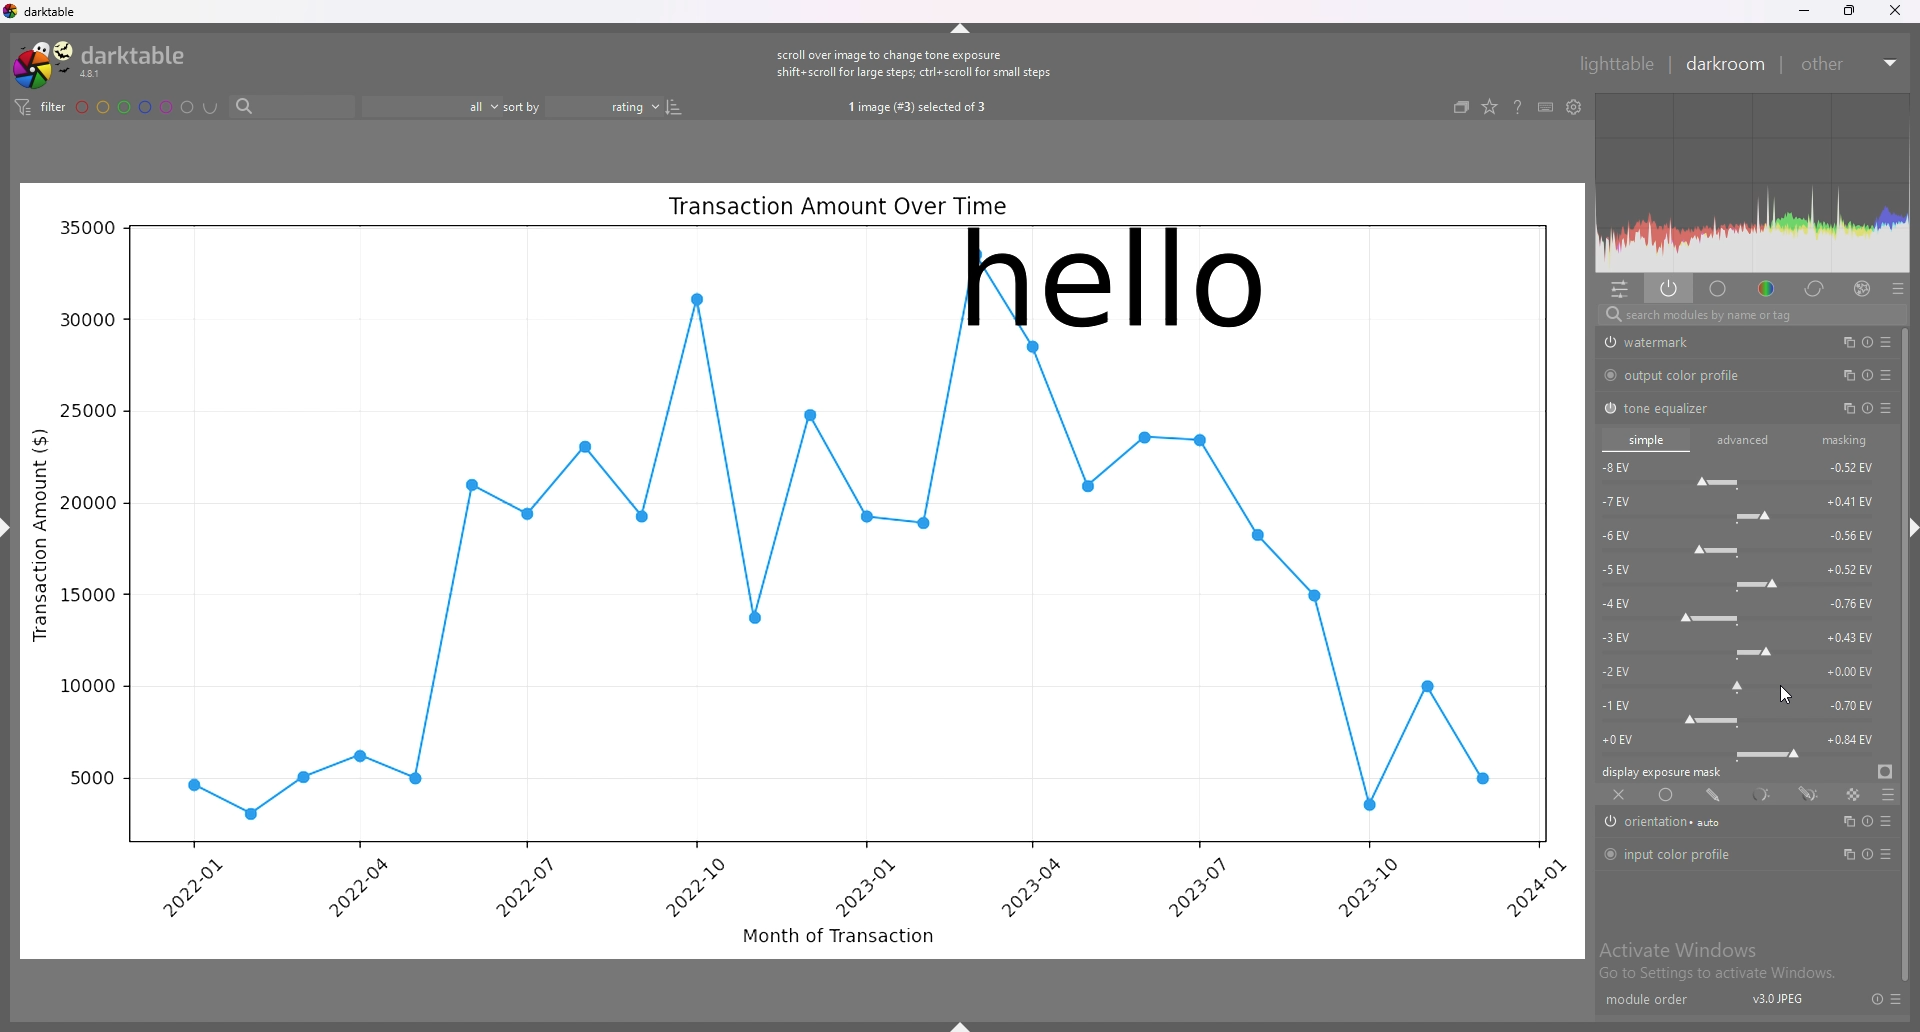 The image size is (1920, 1032). I want to click on 30000, so click(84, 320).